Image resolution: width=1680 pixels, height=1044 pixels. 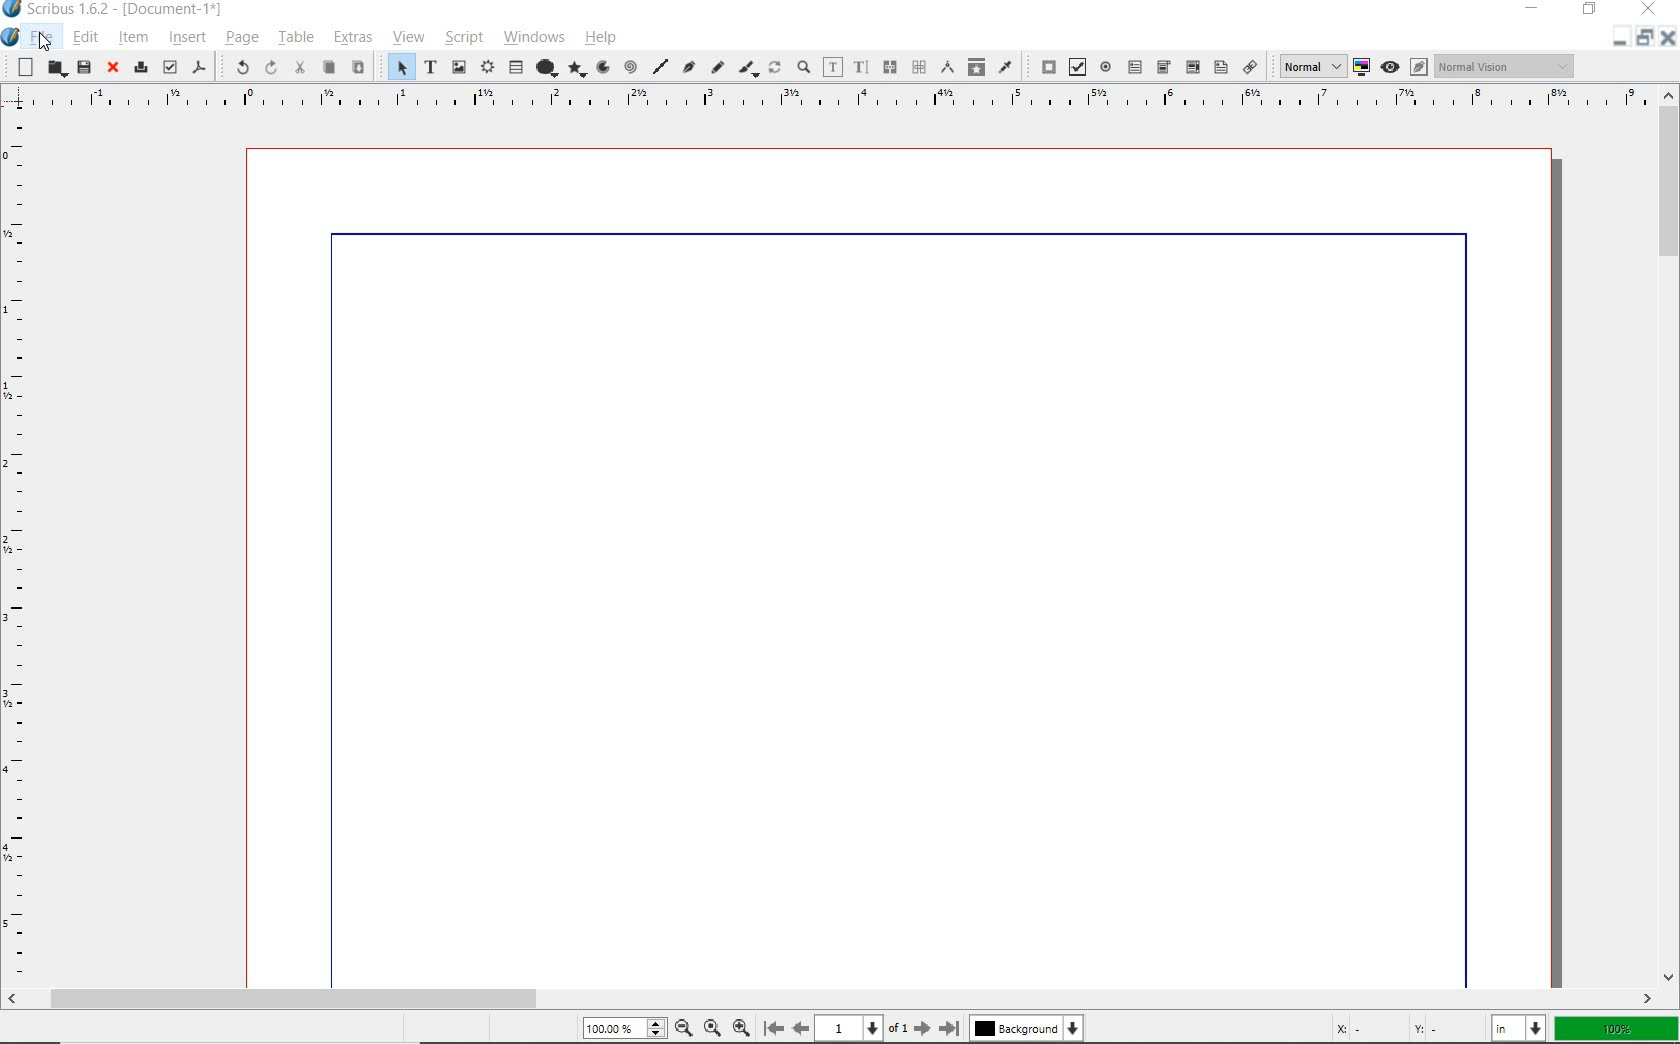 What do you see at coordinates (196, 69) in the screenshot?
I see `save as pdf` at bounding box center [196, 69].